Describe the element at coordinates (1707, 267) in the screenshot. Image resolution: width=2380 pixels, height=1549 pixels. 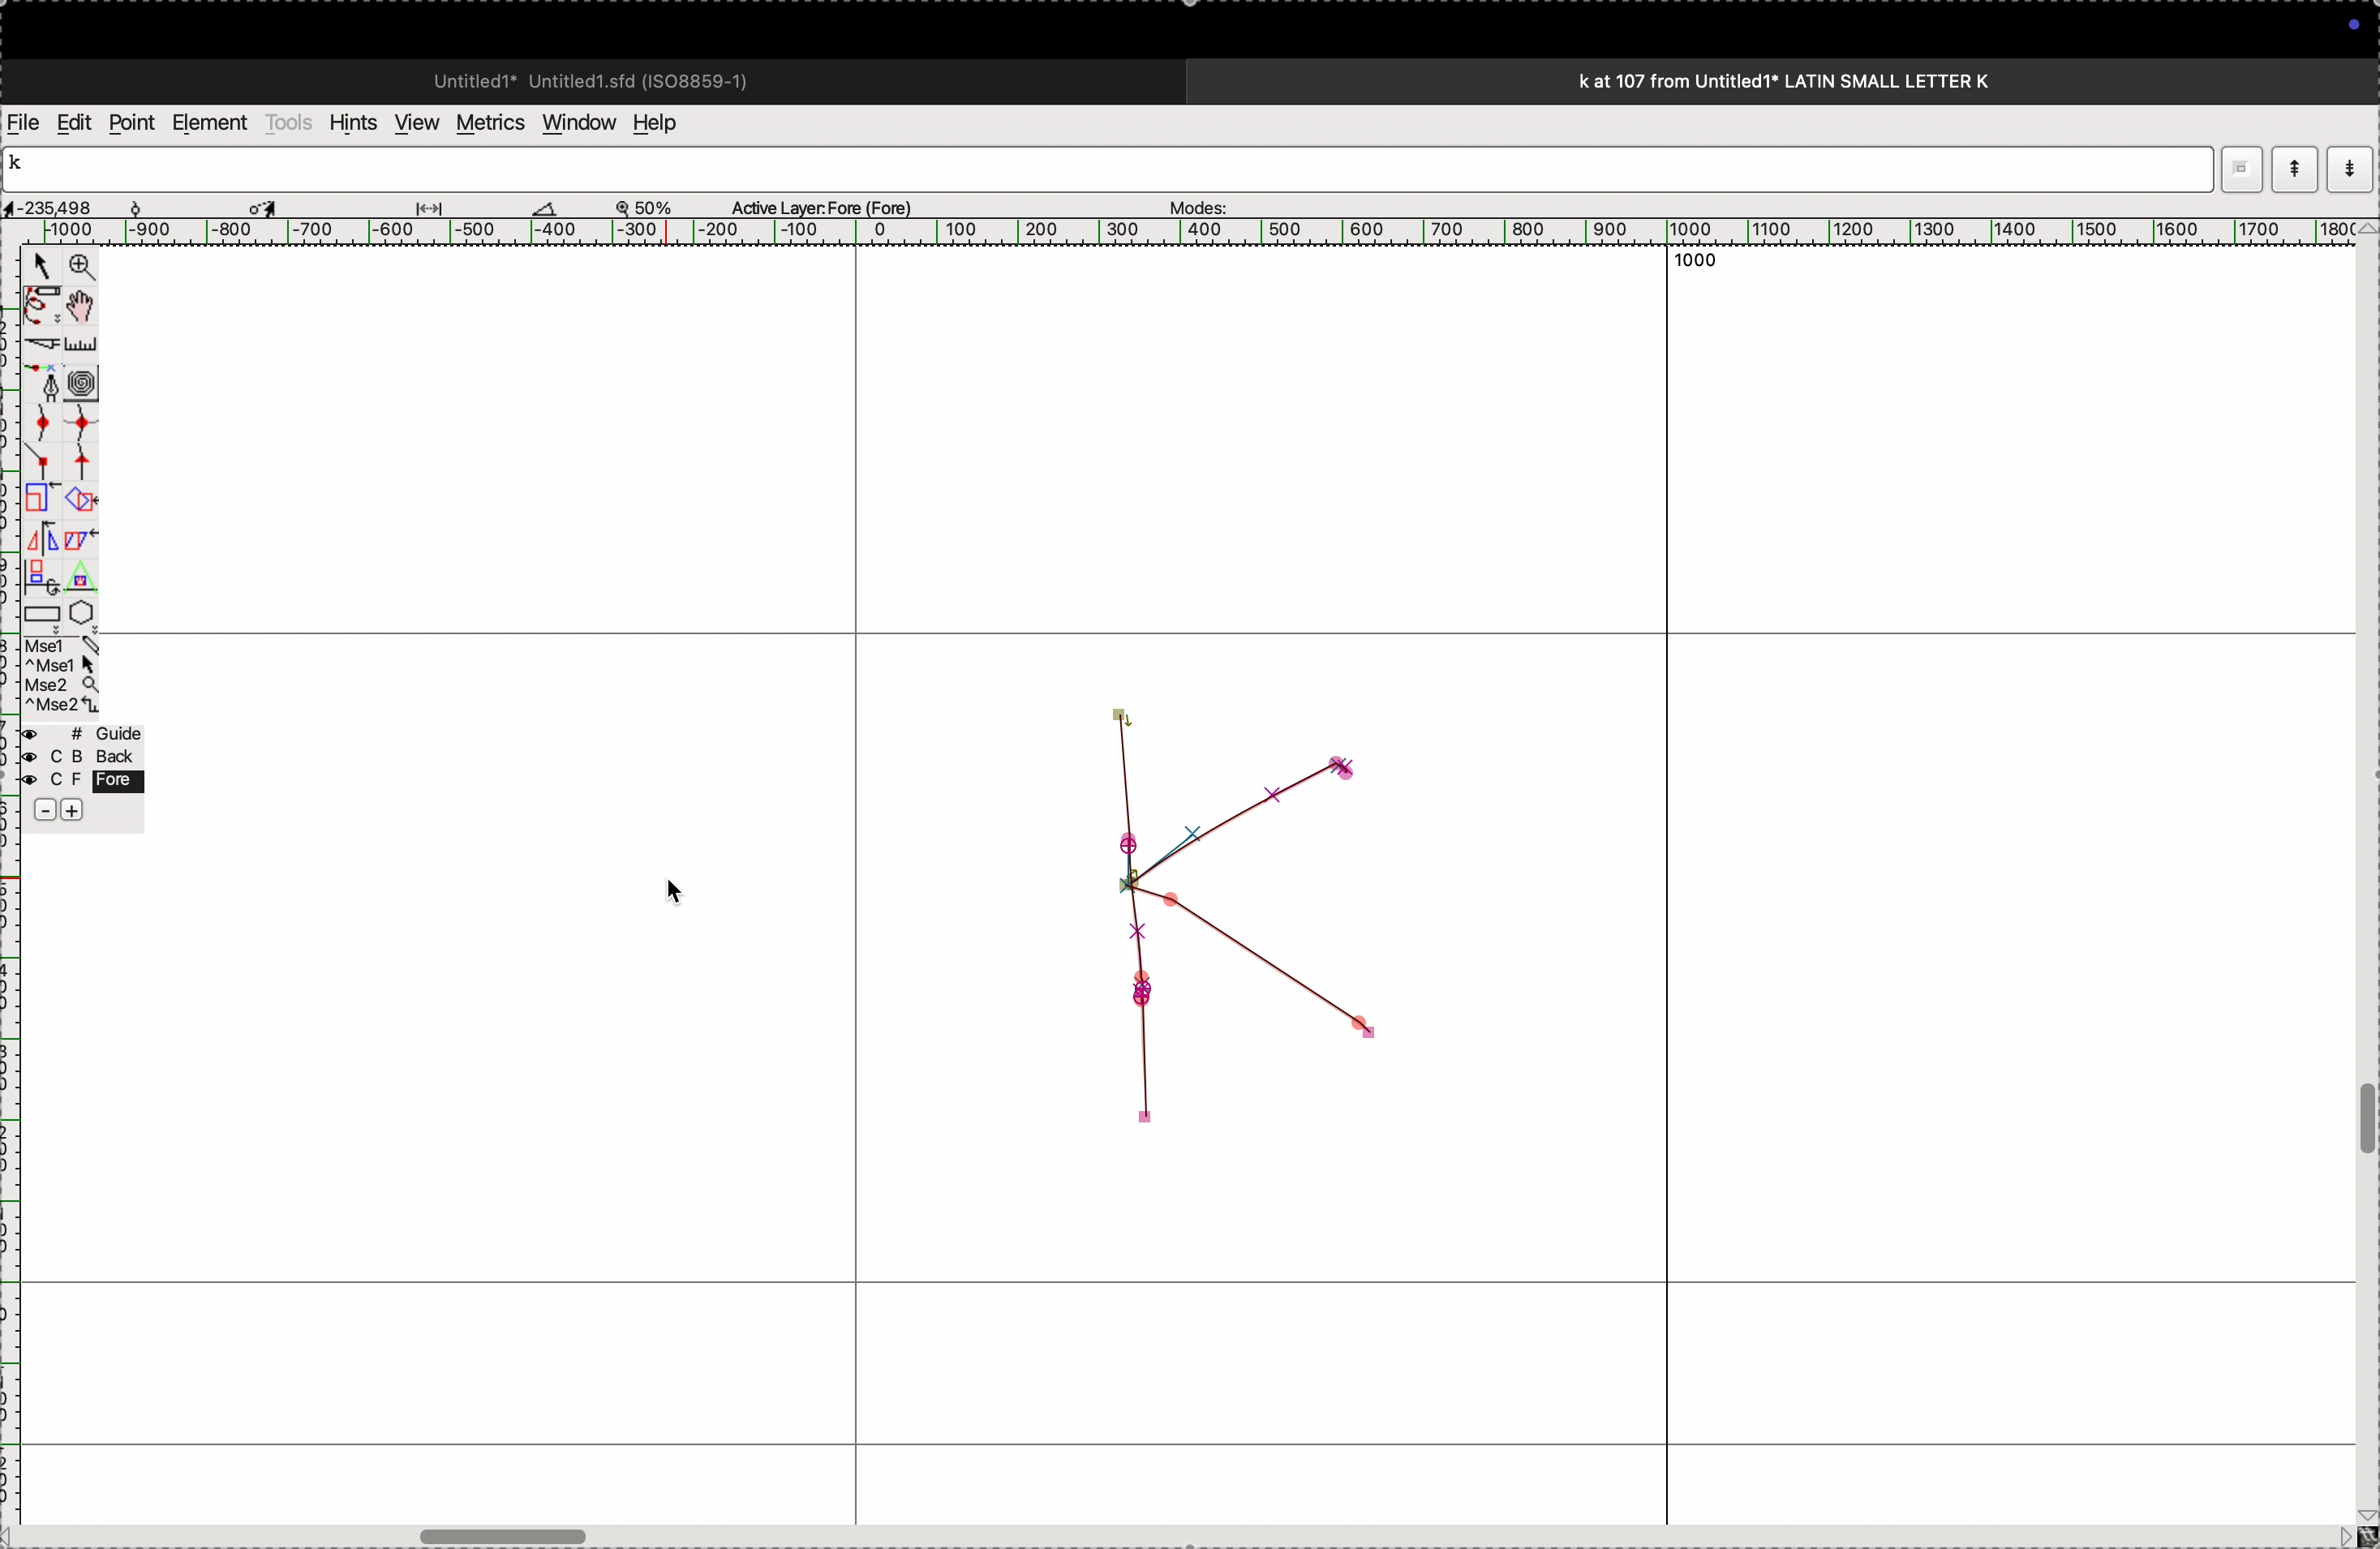
I see `1000` at that location.